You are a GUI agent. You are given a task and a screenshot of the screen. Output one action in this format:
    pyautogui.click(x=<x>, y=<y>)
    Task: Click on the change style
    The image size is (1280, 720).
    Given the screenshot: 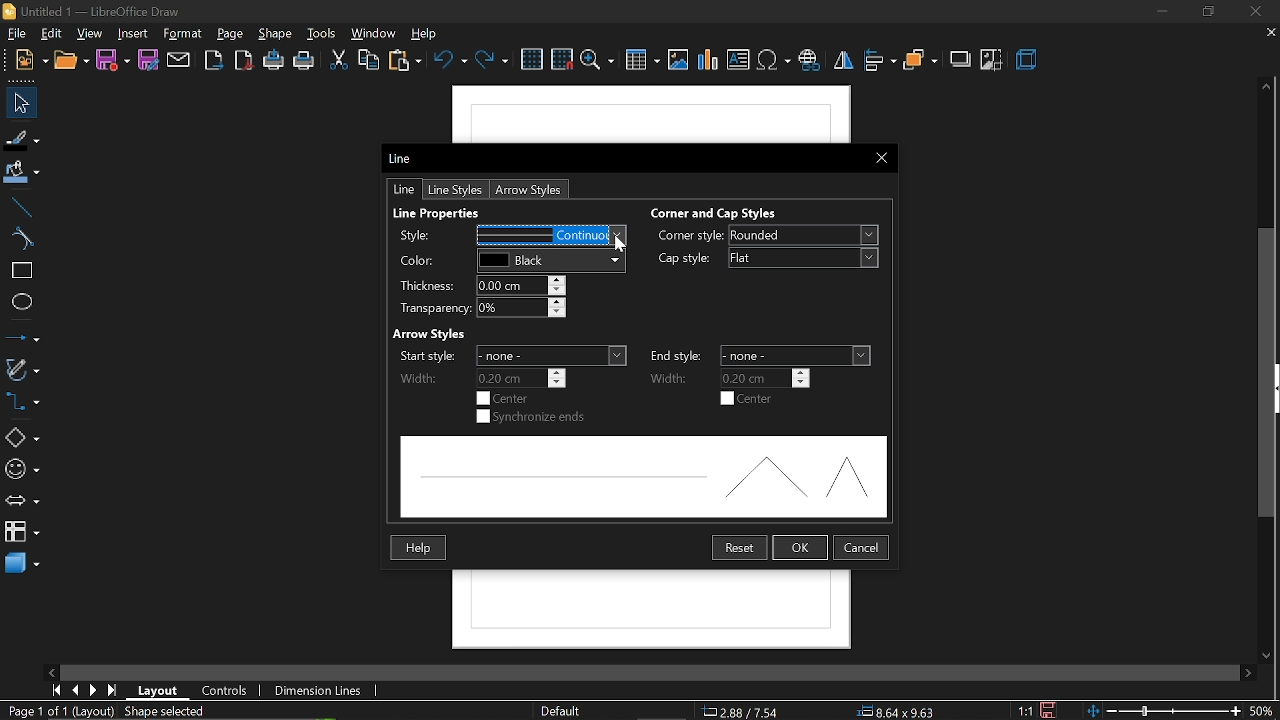 What is the action you would take?
    pyautogui.click(x=506, y=235)
    